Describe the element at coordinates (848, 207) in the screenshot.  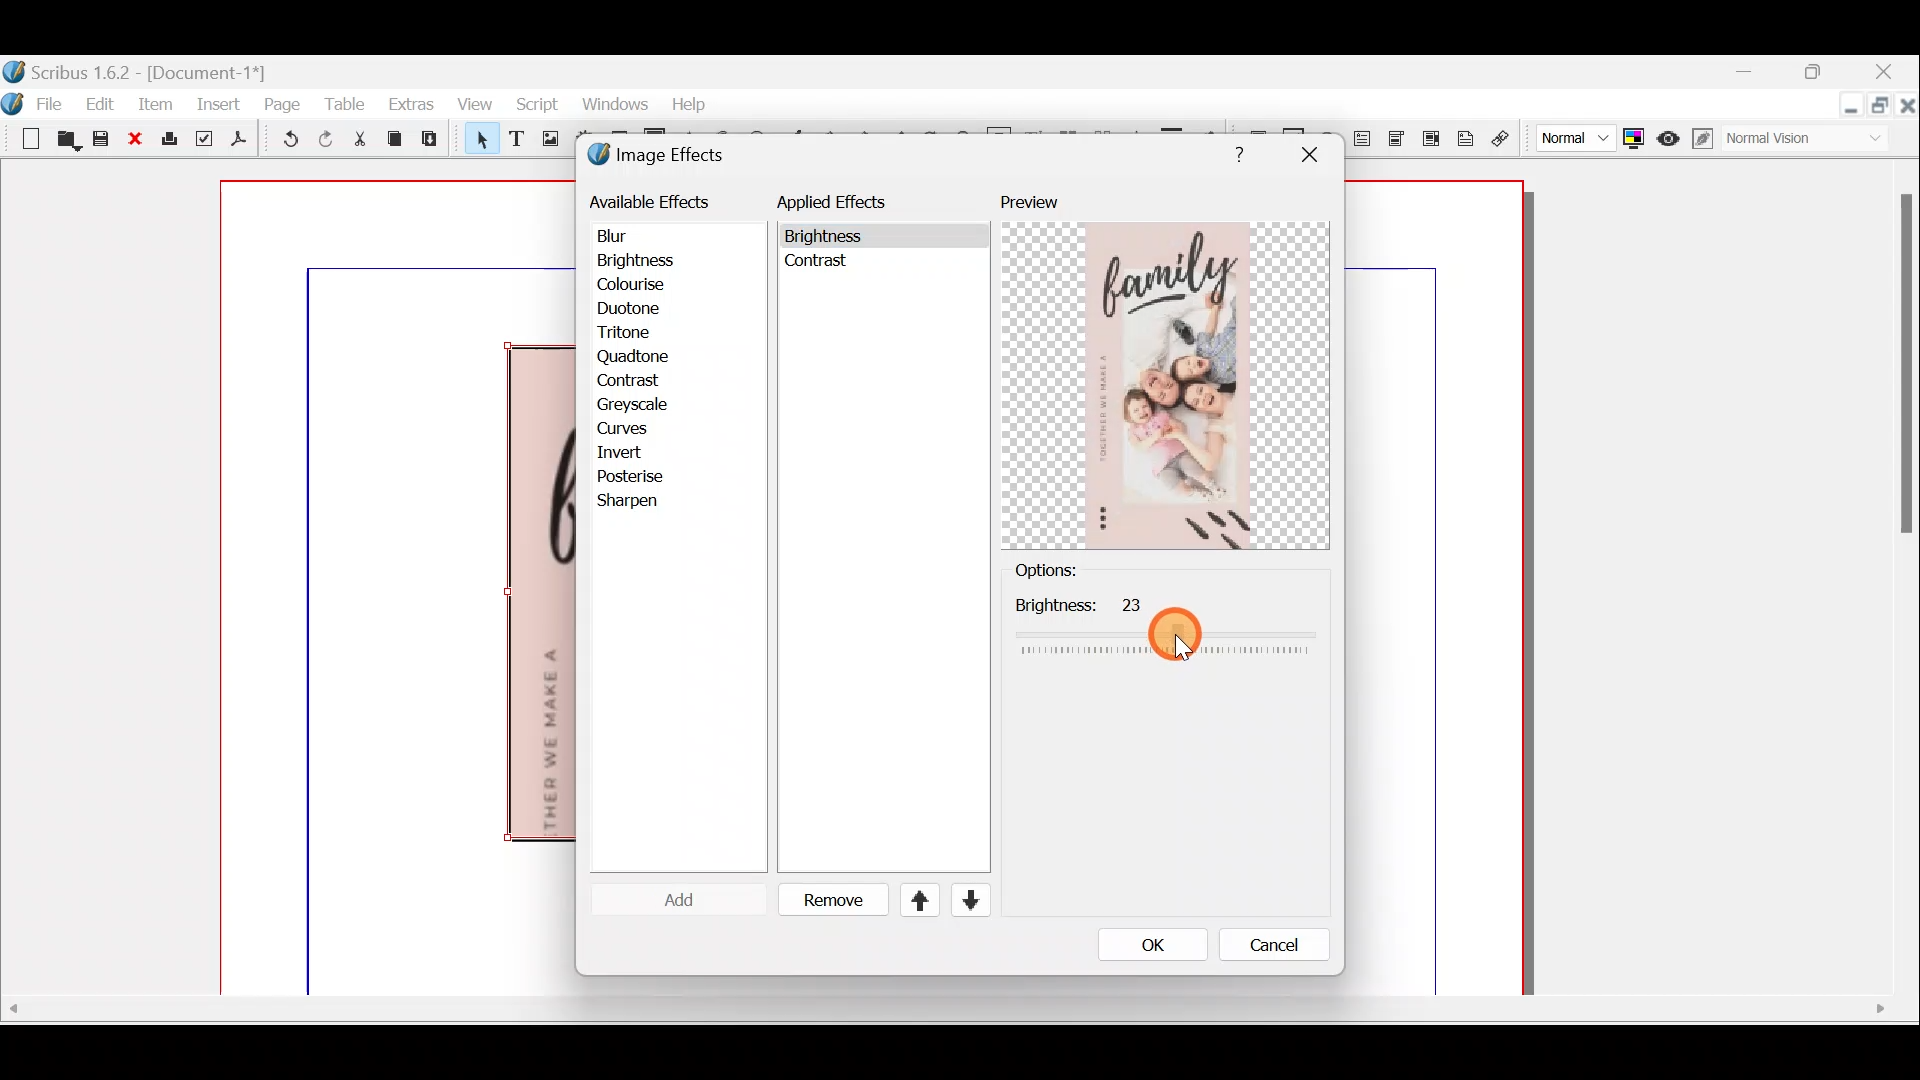
I see `Applied effects` at that location.